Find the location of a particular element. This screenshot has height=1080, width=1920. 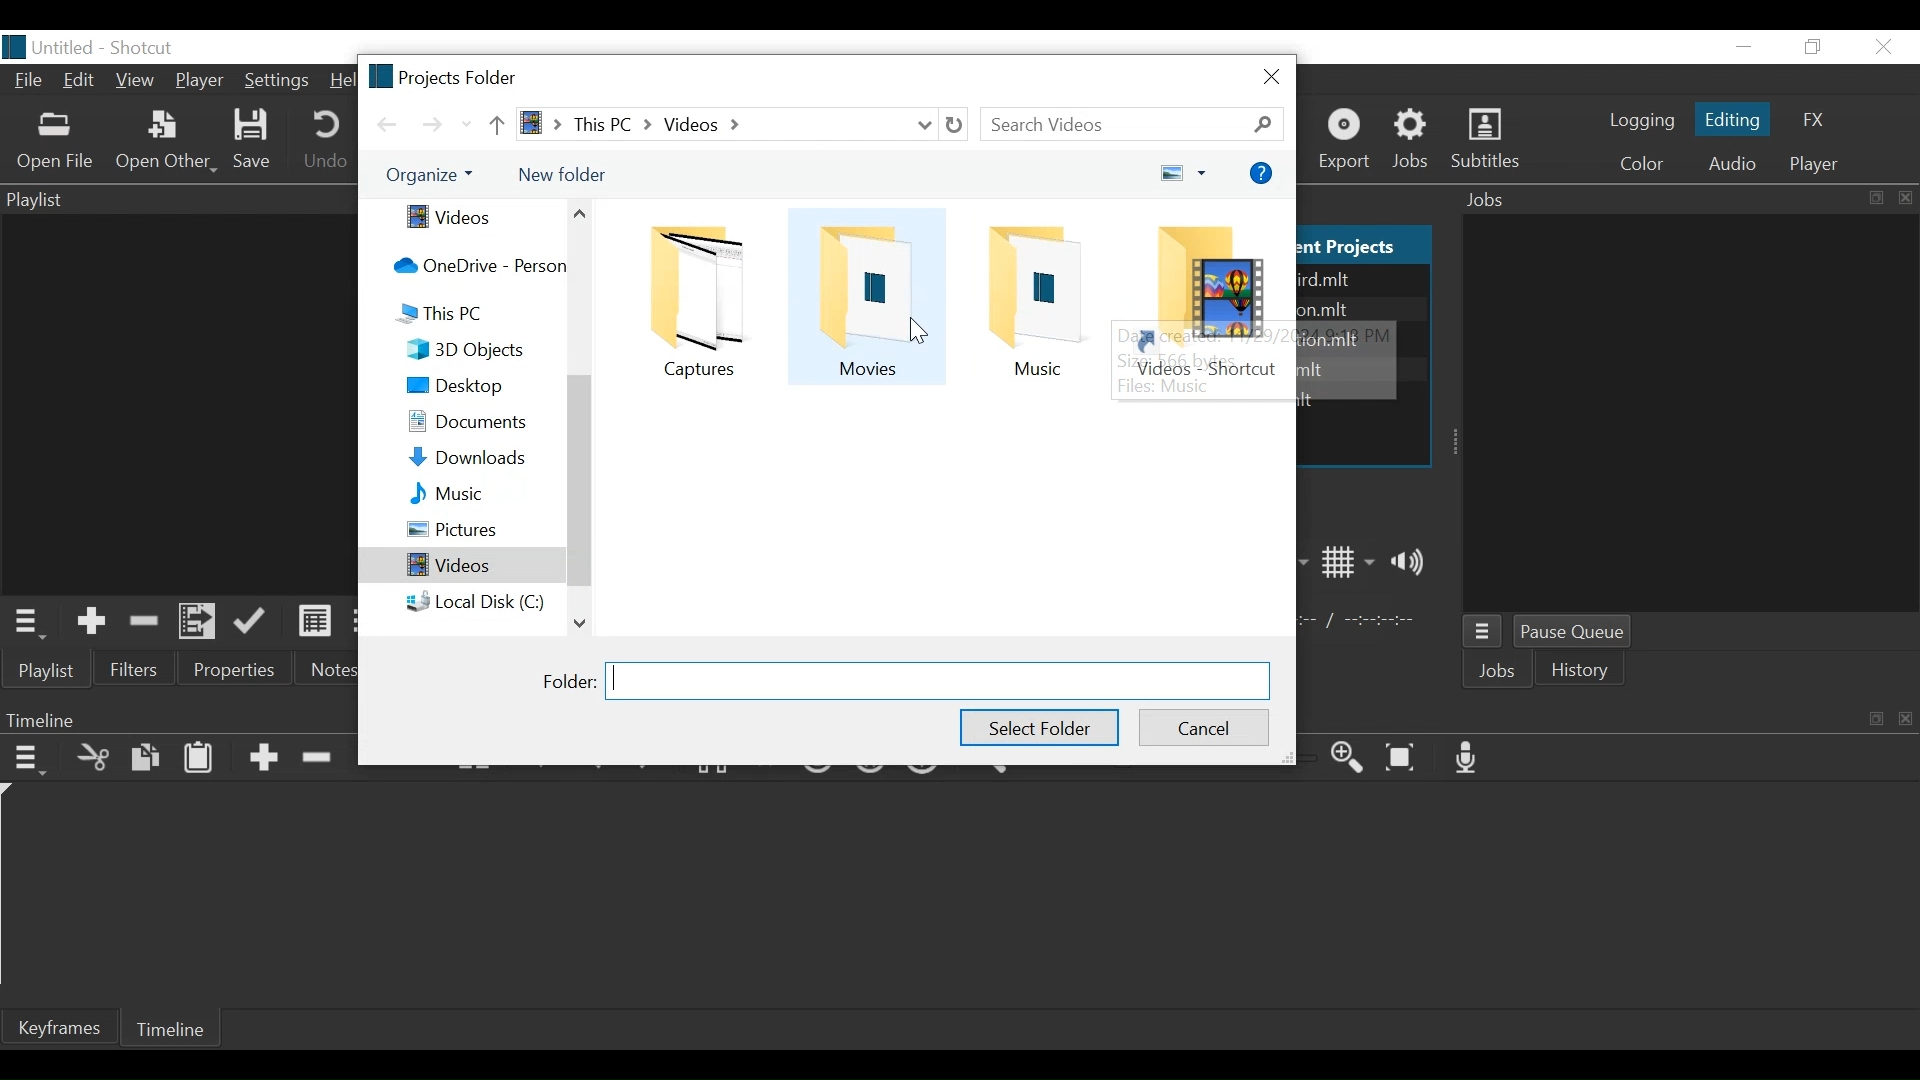

new folder is located at coordinates (556, 175).